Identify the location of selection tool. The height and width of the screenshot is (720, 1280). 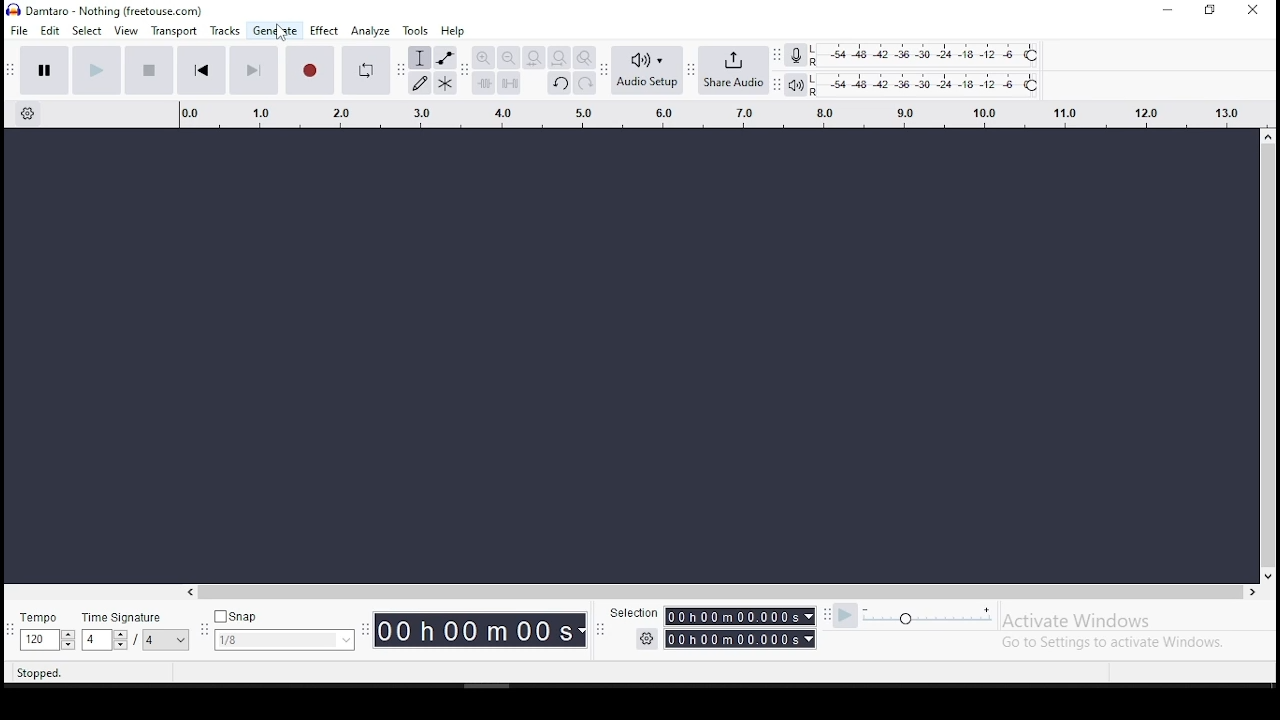
(419, 57).